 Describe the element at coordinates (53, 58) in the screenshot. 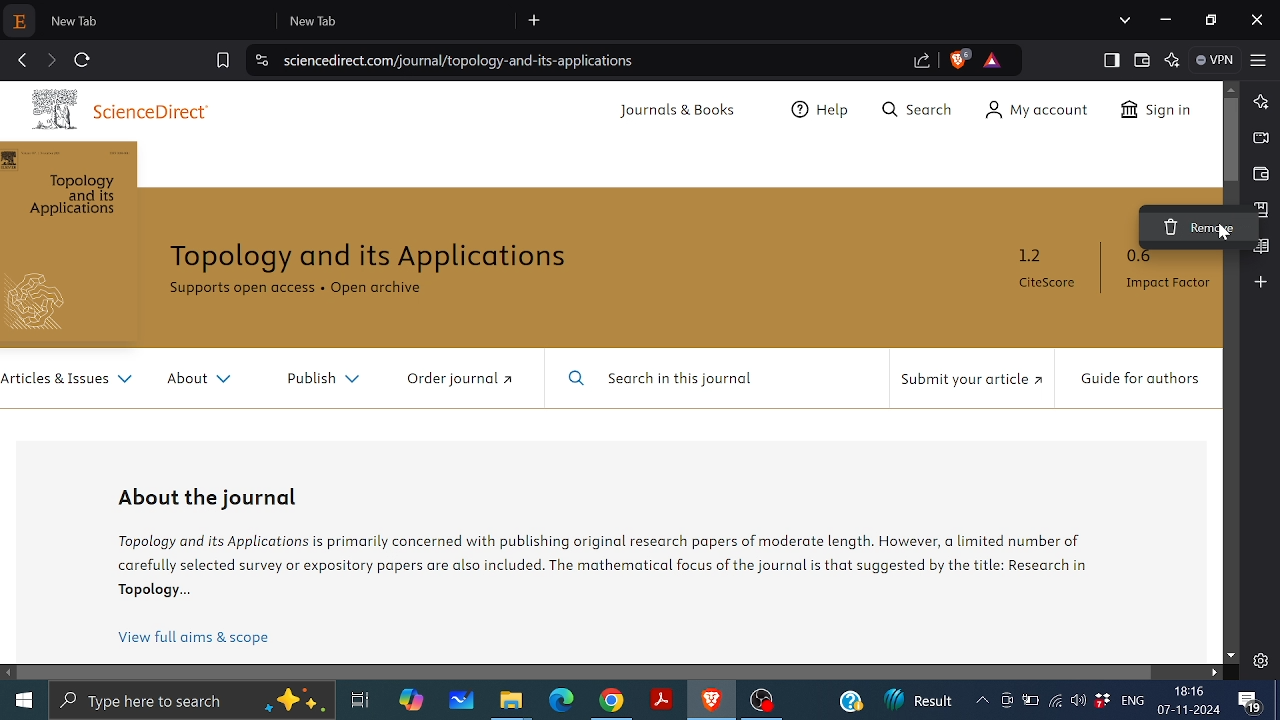

I see `Go to next page` at that location.